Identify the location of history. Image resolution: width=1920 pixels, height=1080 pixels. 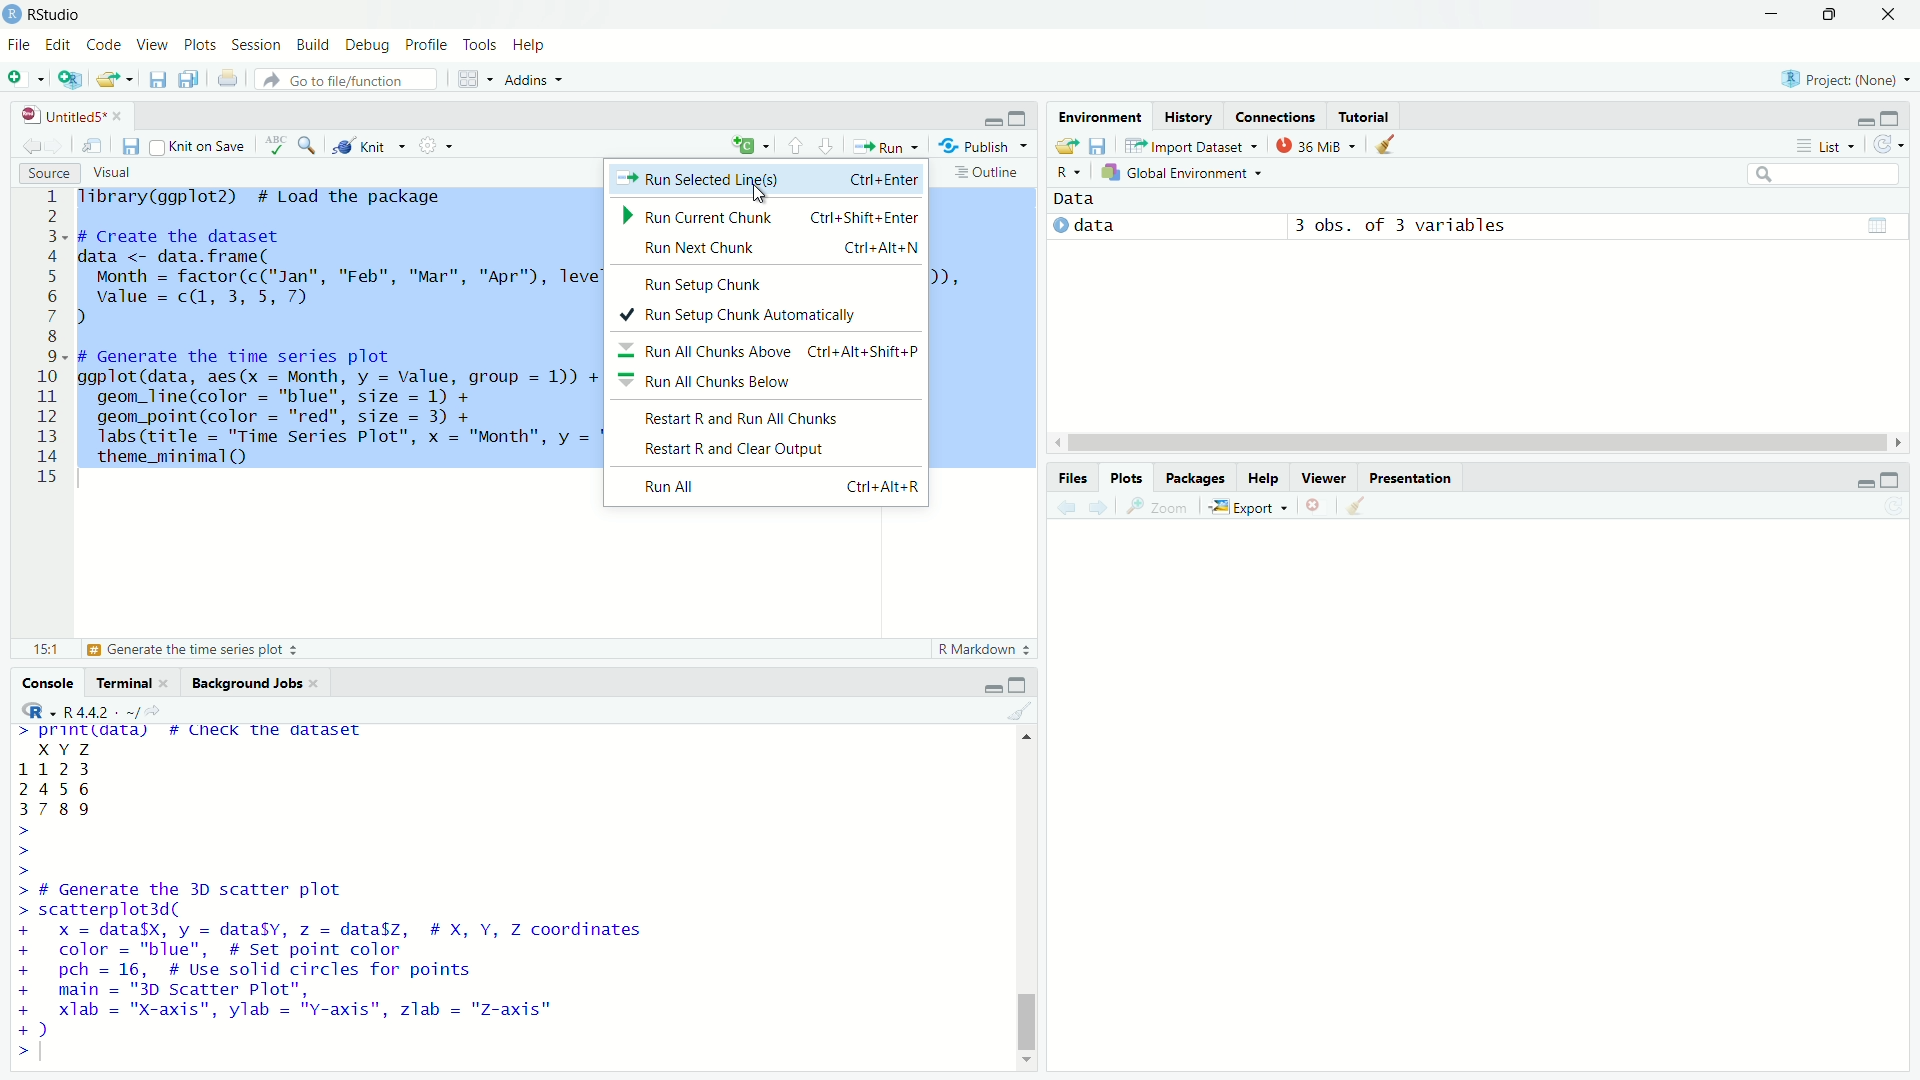
(1187, 114).